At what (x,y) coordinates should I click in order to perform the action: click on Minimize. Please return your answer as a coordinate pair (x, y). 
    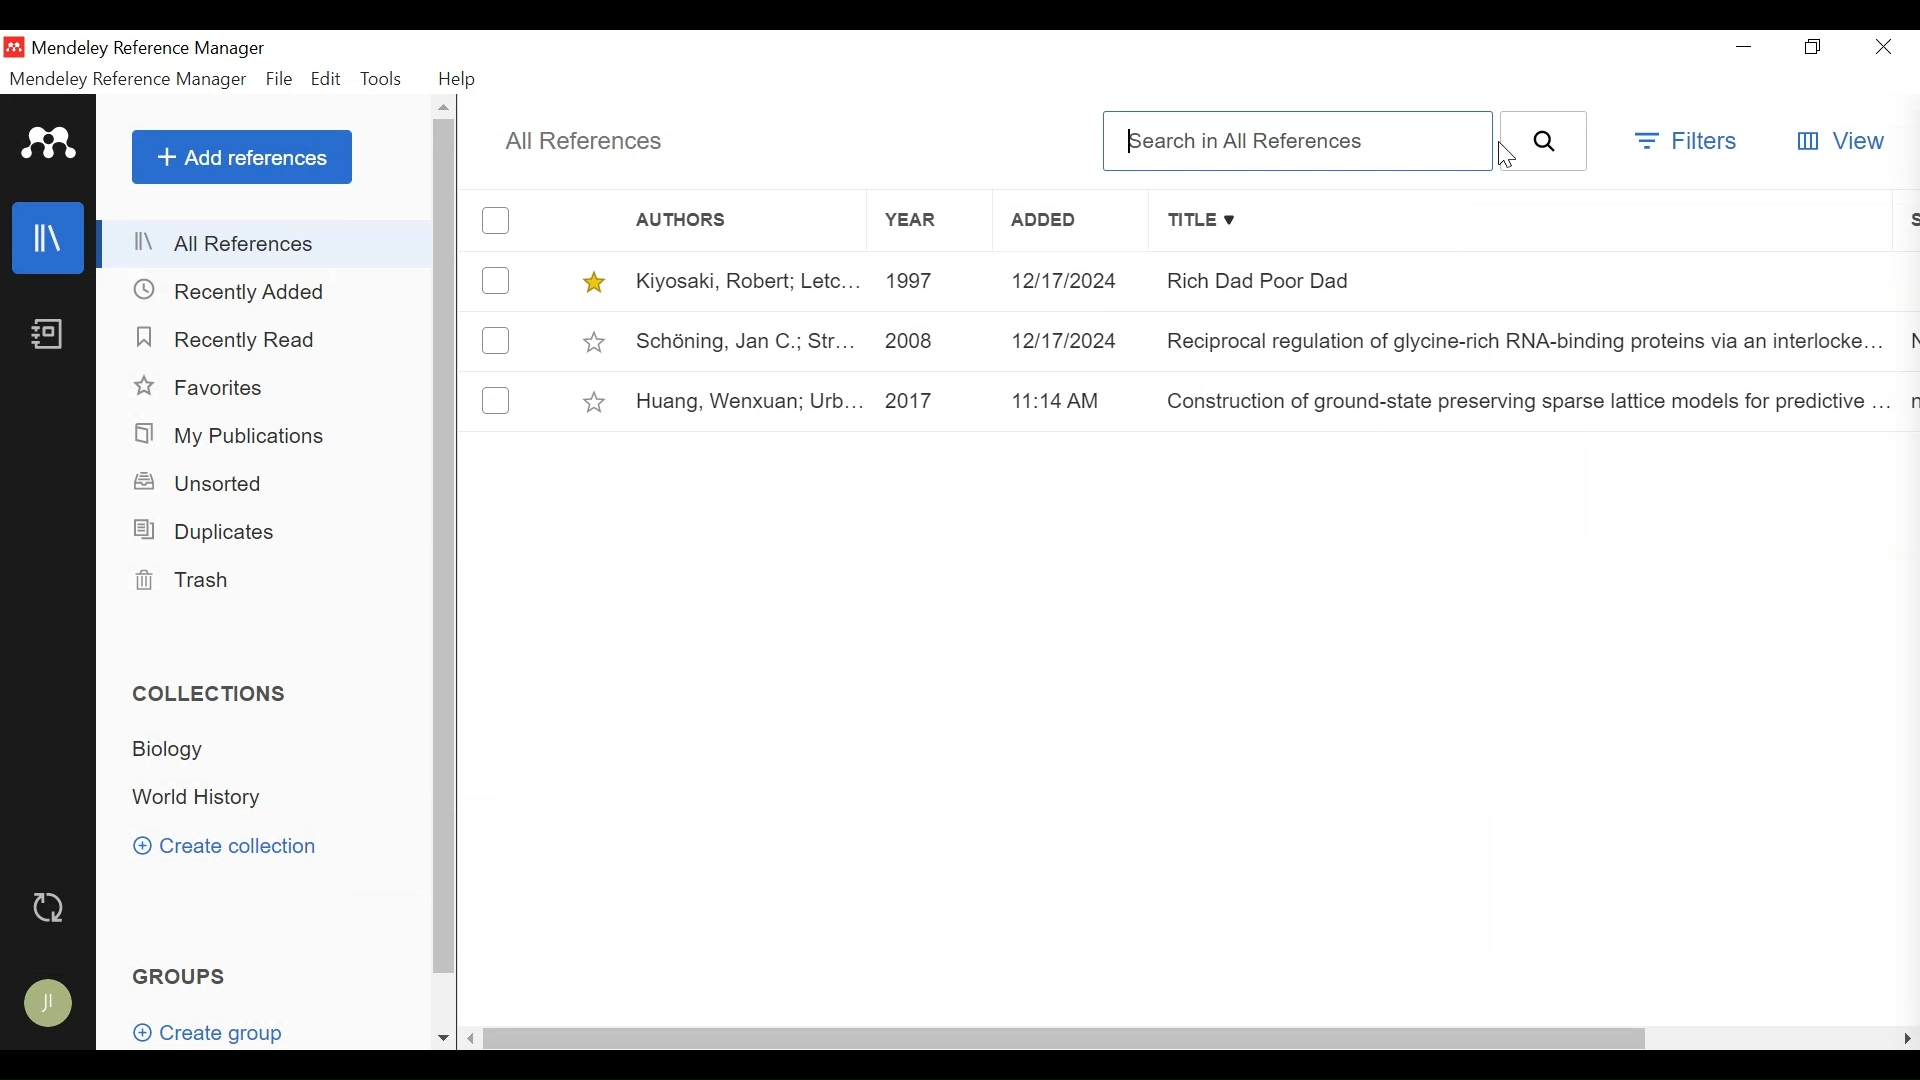
    Looking at the image, I should click on (1749, 47).